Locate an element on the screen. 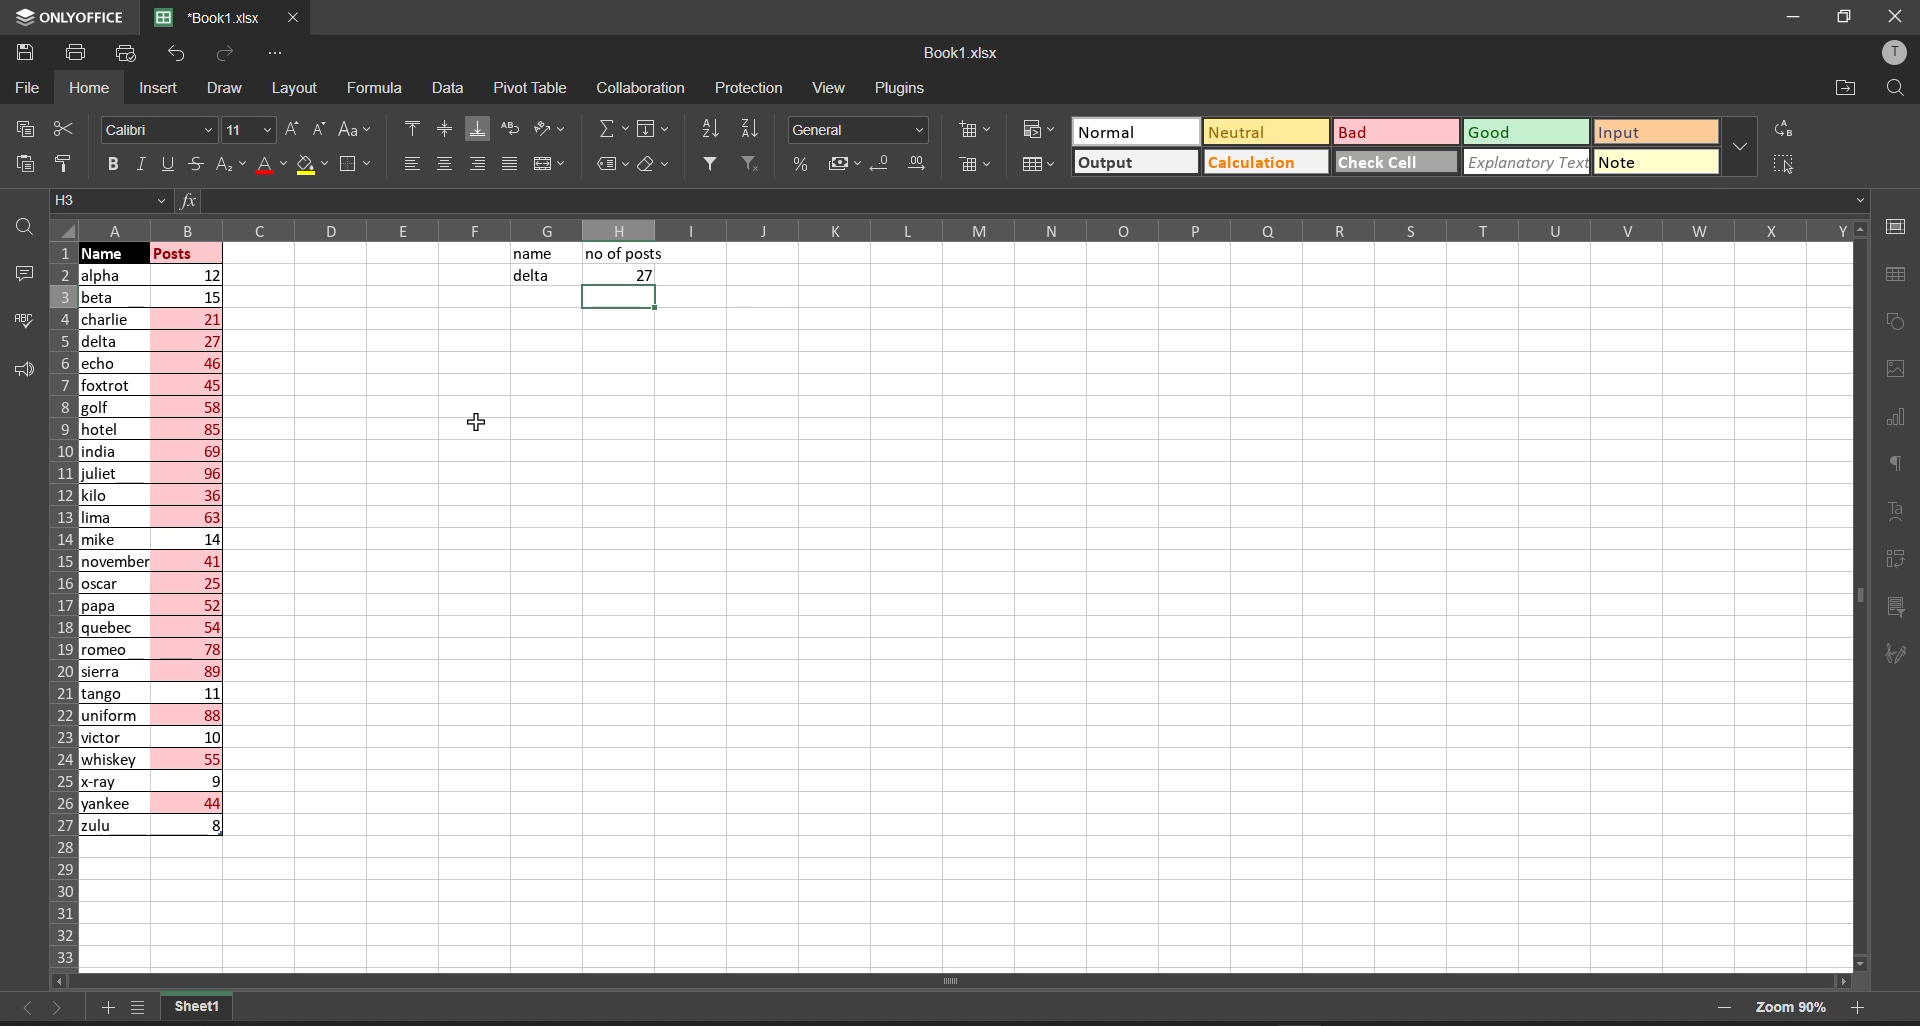  decrement font size is located at coordinates (321, 129).